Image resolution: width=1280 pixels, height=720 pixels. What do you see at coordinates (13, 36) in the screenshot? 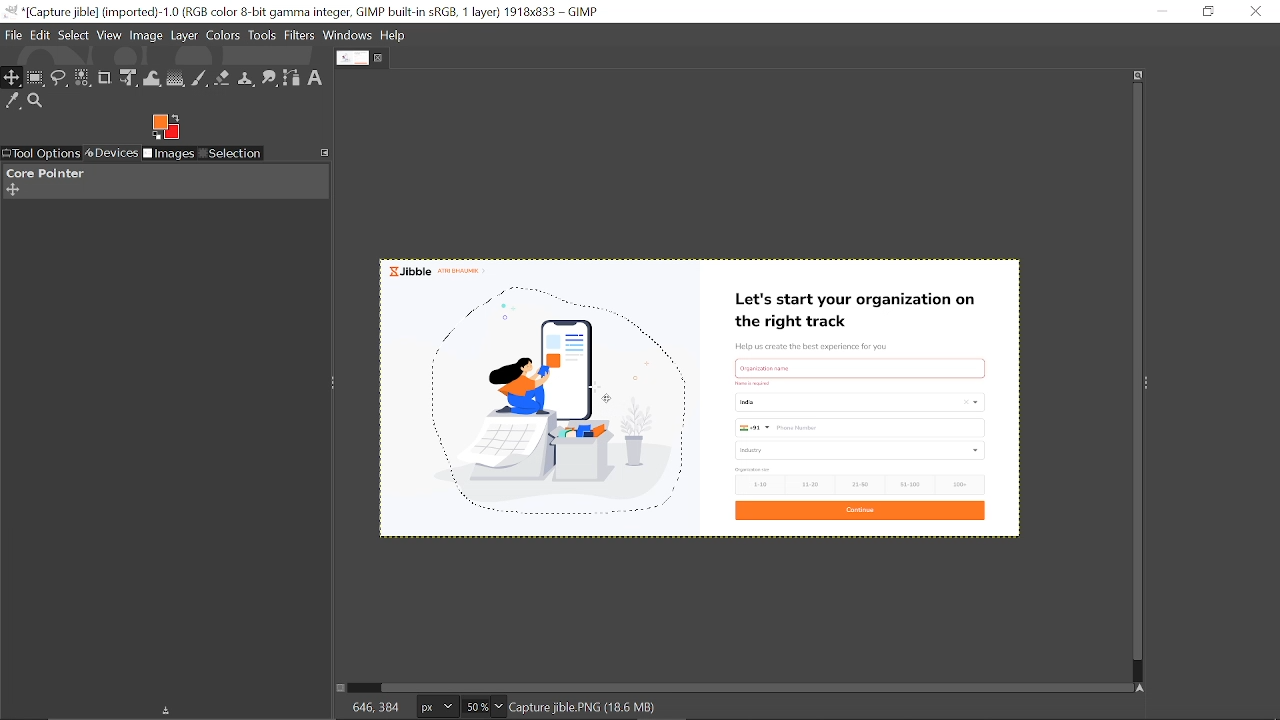
I see `File` at bounding box center [13, 36].